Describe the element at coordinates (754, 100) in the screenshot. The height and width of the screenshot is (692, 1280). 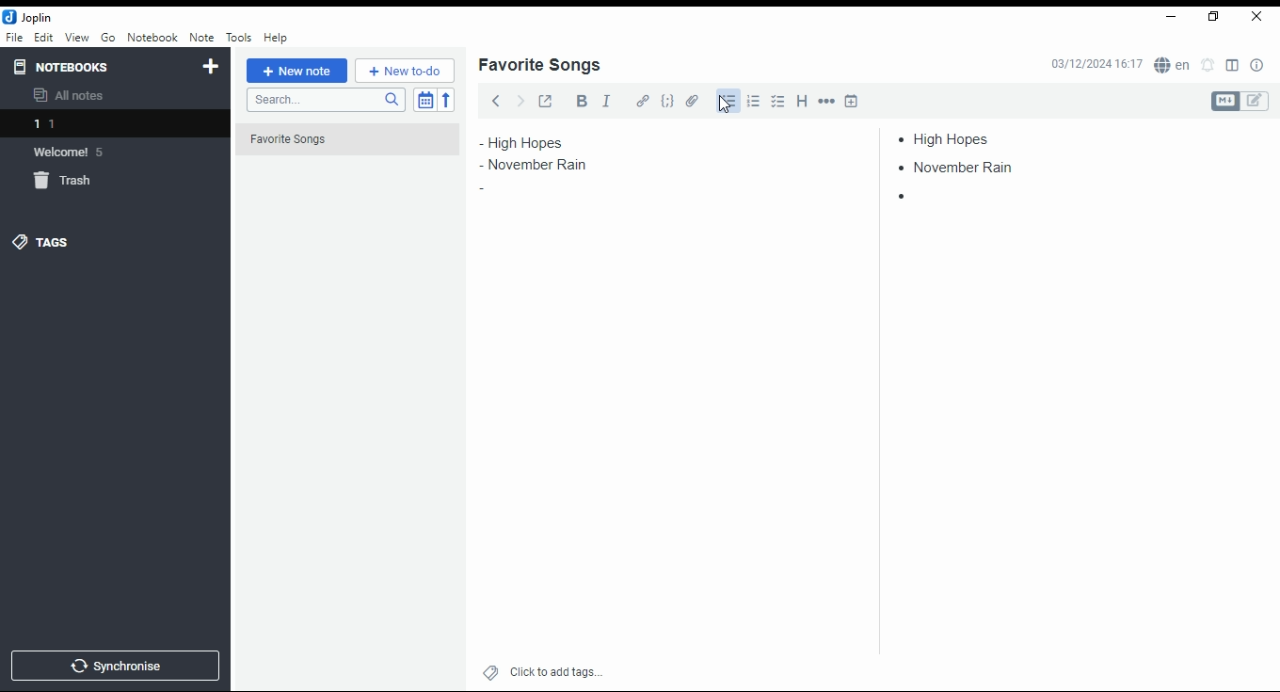
I see `number list` at that location.